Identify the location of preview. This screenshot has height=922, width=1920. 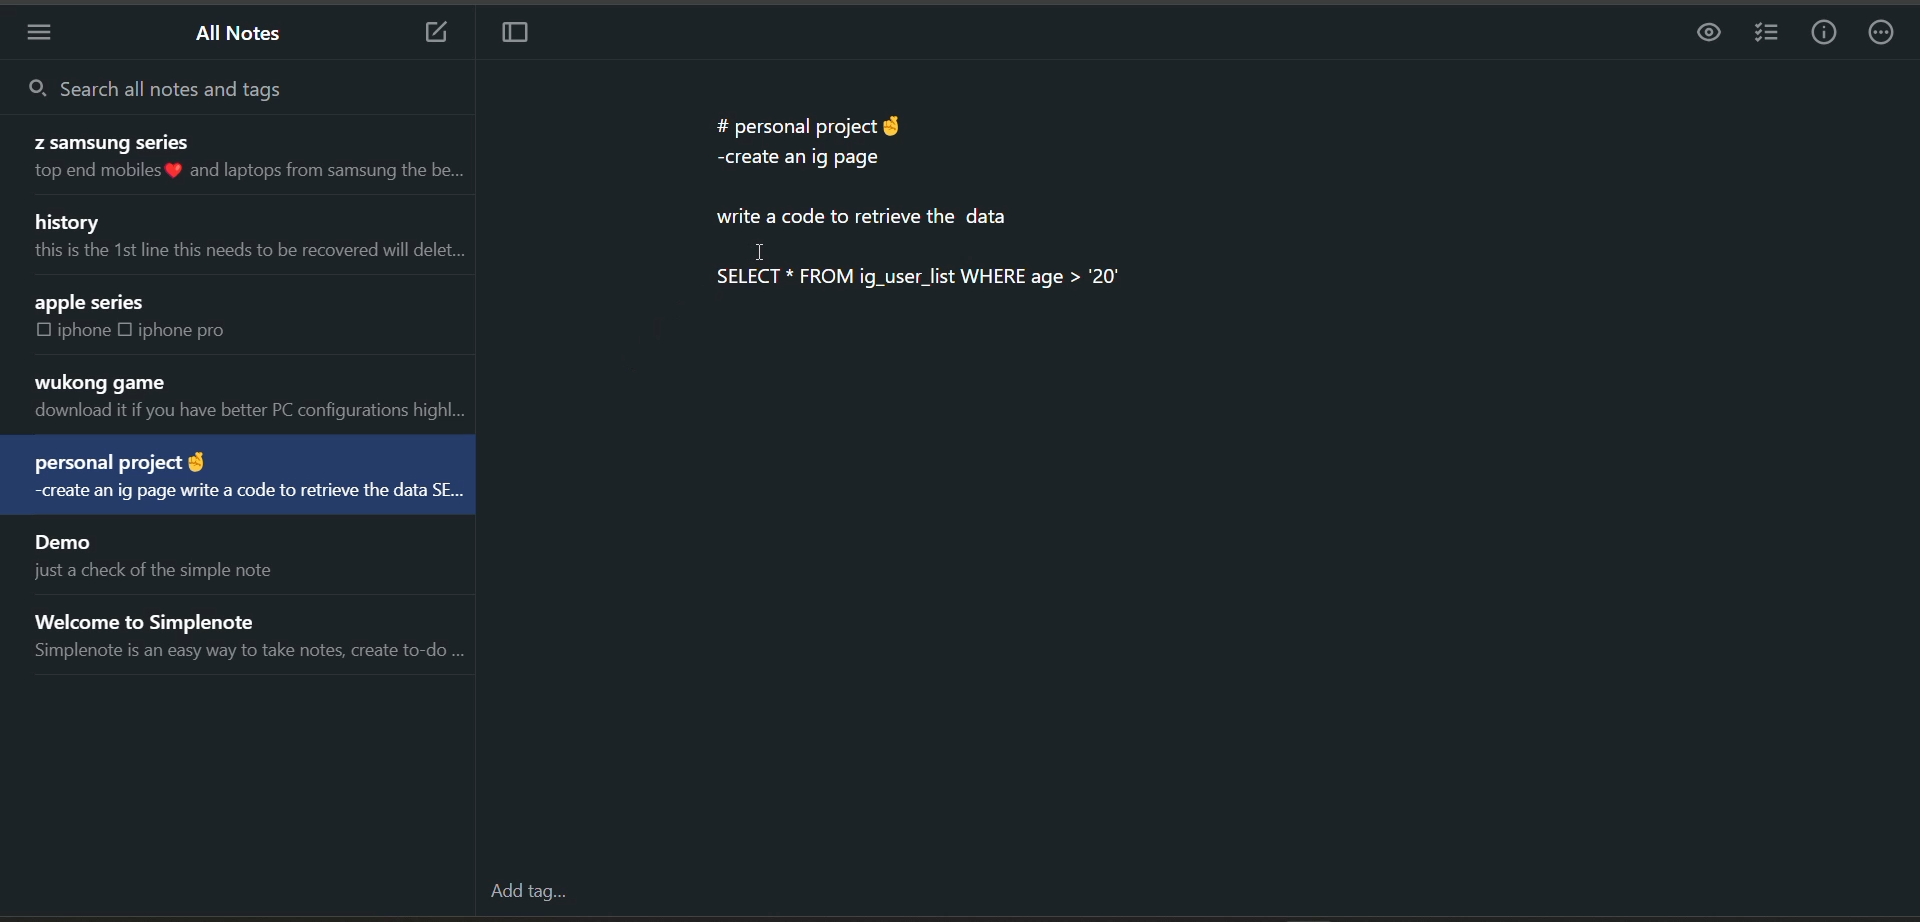
(1705, 34).